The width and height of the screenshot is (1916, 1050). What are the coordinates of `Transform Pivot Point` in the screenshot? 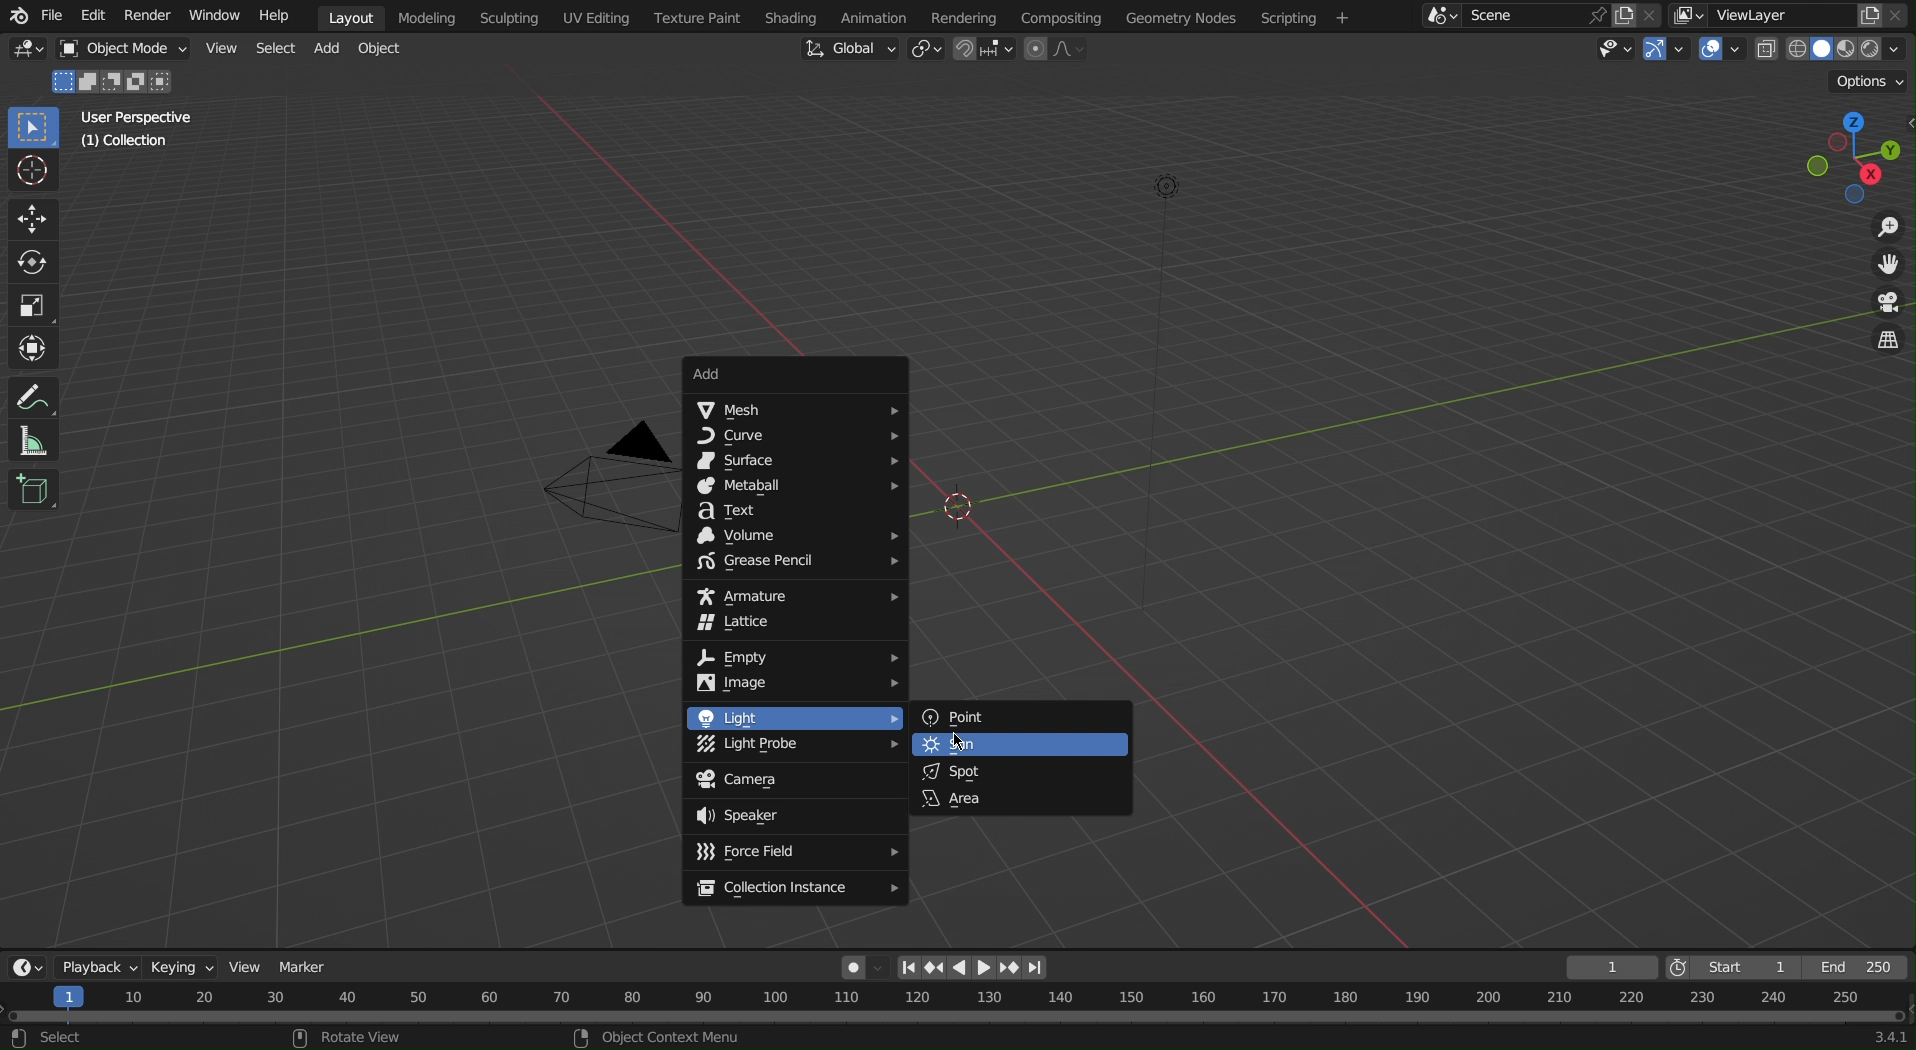 It's located at (926, 51).